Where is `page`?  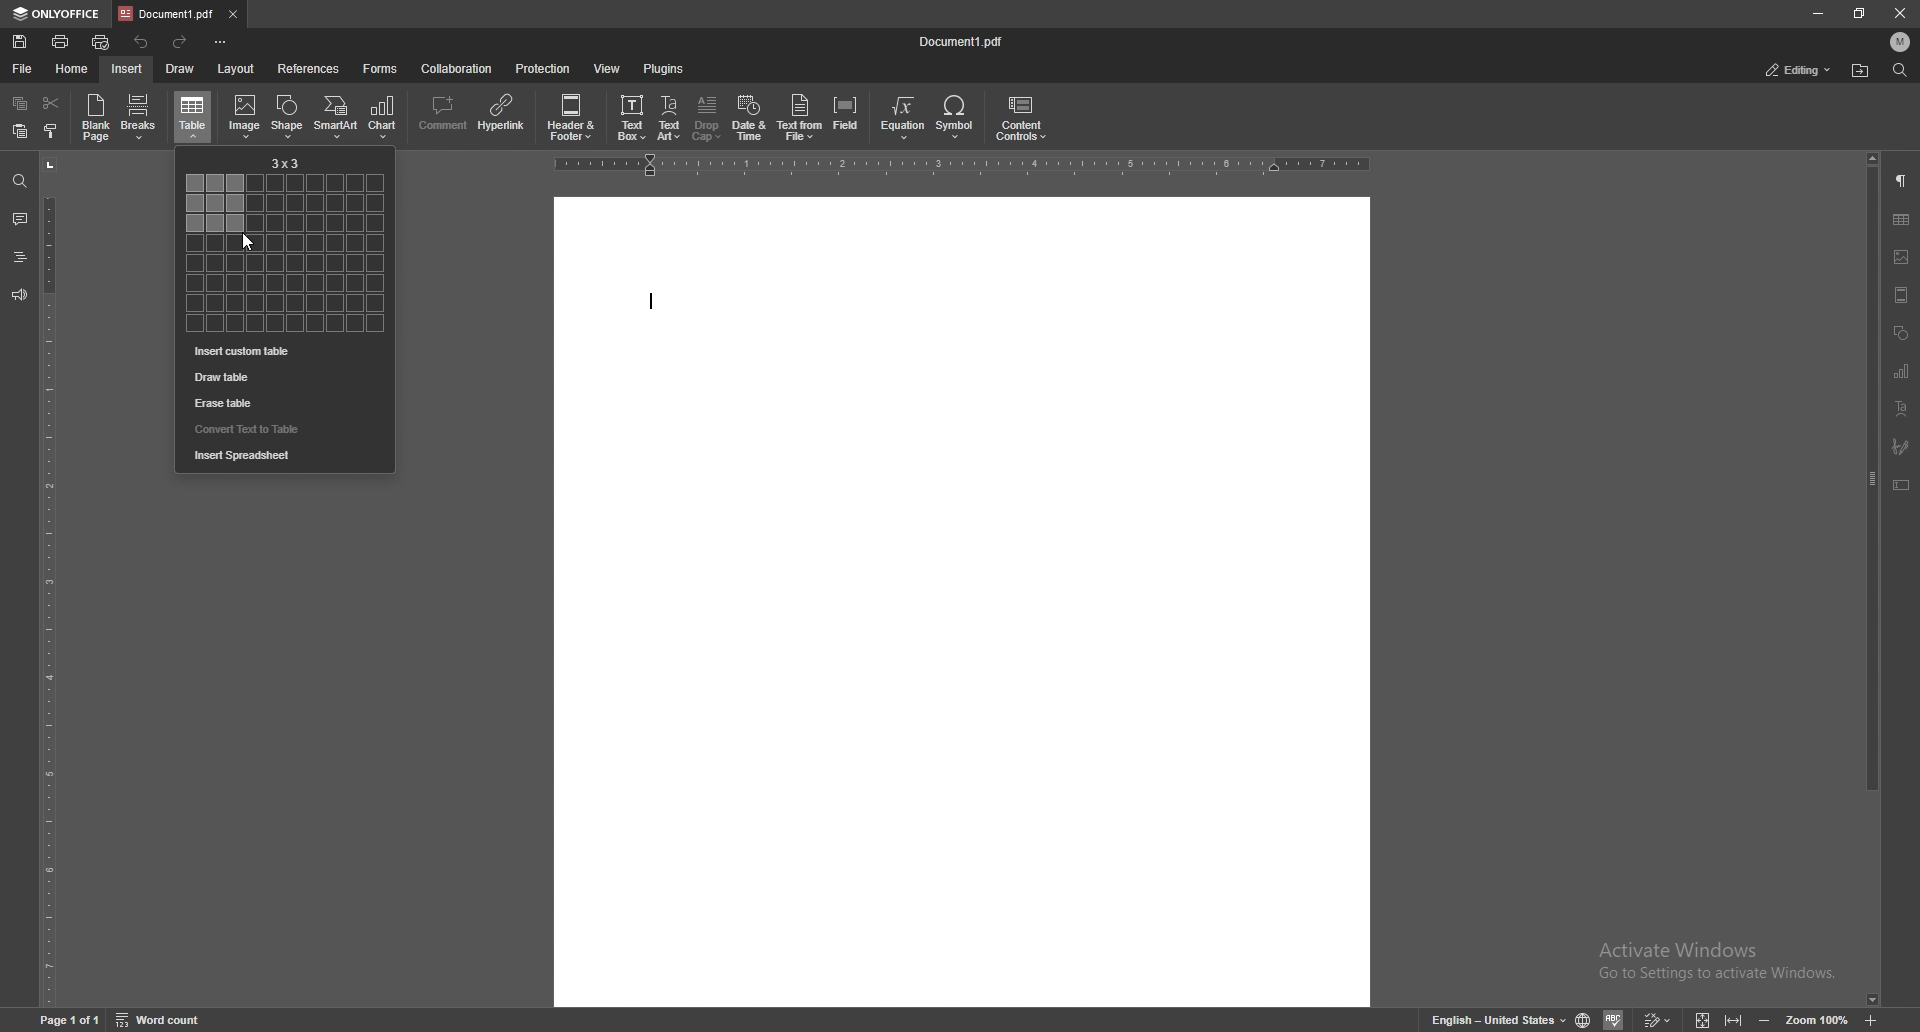 page is located at coordinates (72, 1019).